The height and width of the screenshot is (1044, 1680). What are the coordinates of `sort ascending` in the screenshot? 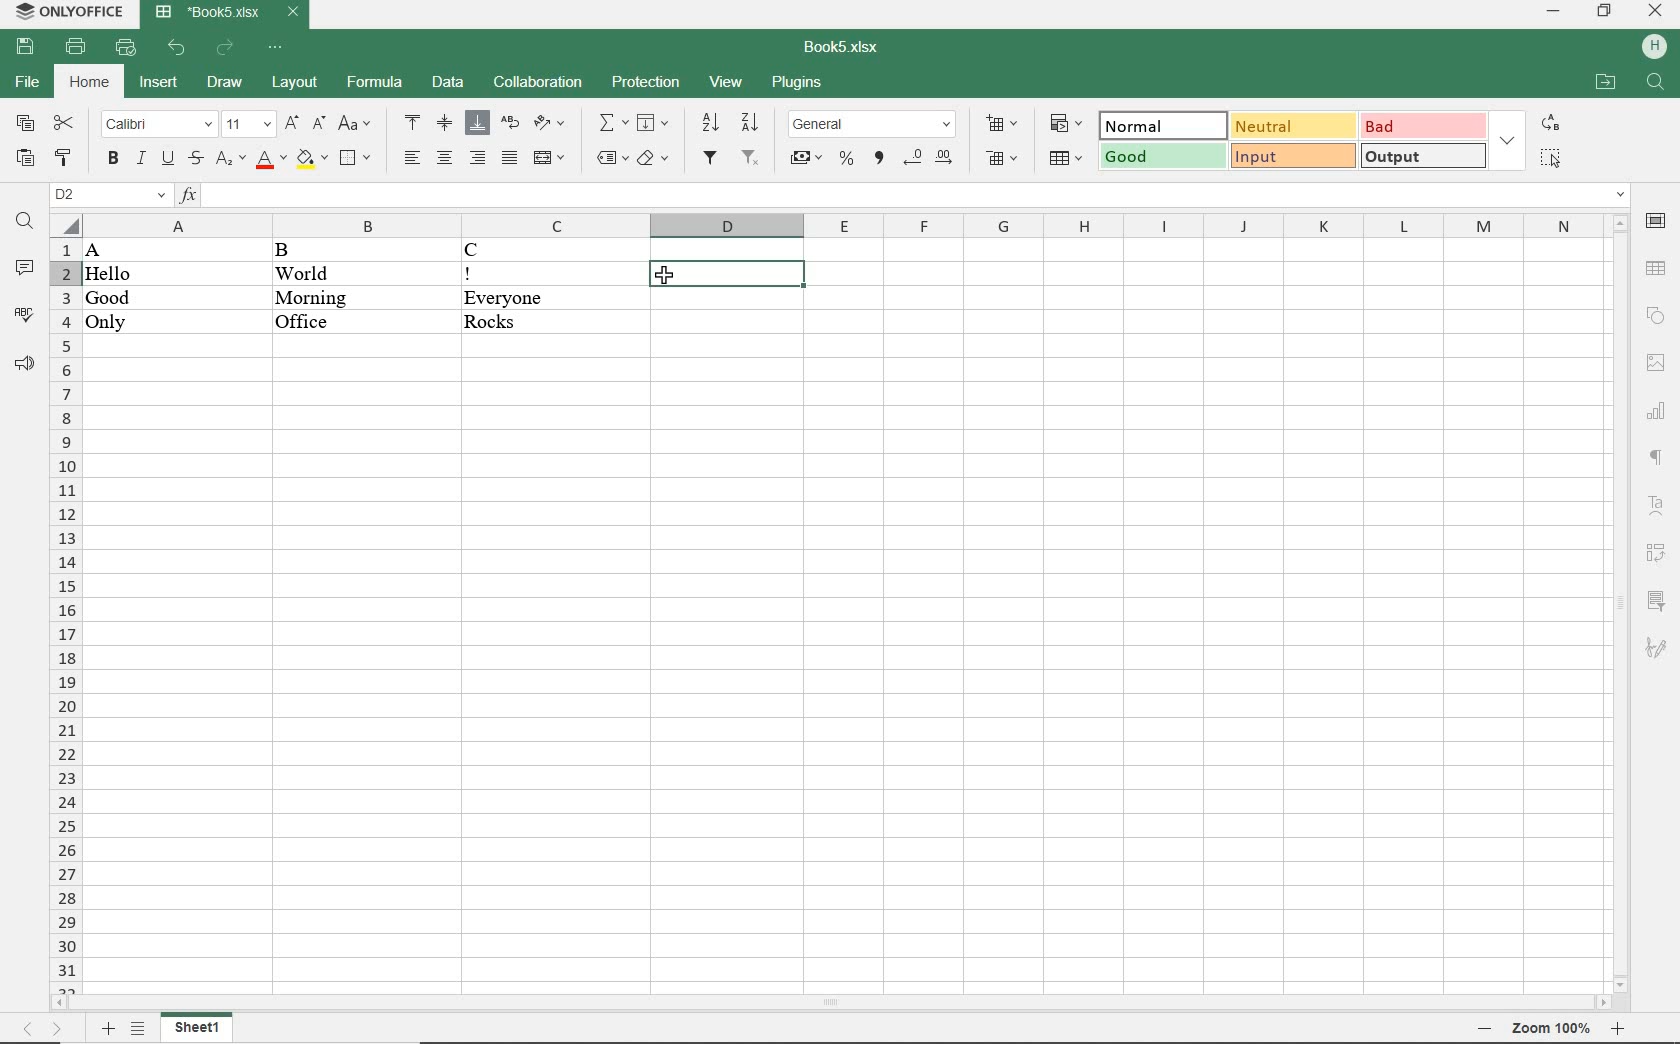 It's located at (709, 124).